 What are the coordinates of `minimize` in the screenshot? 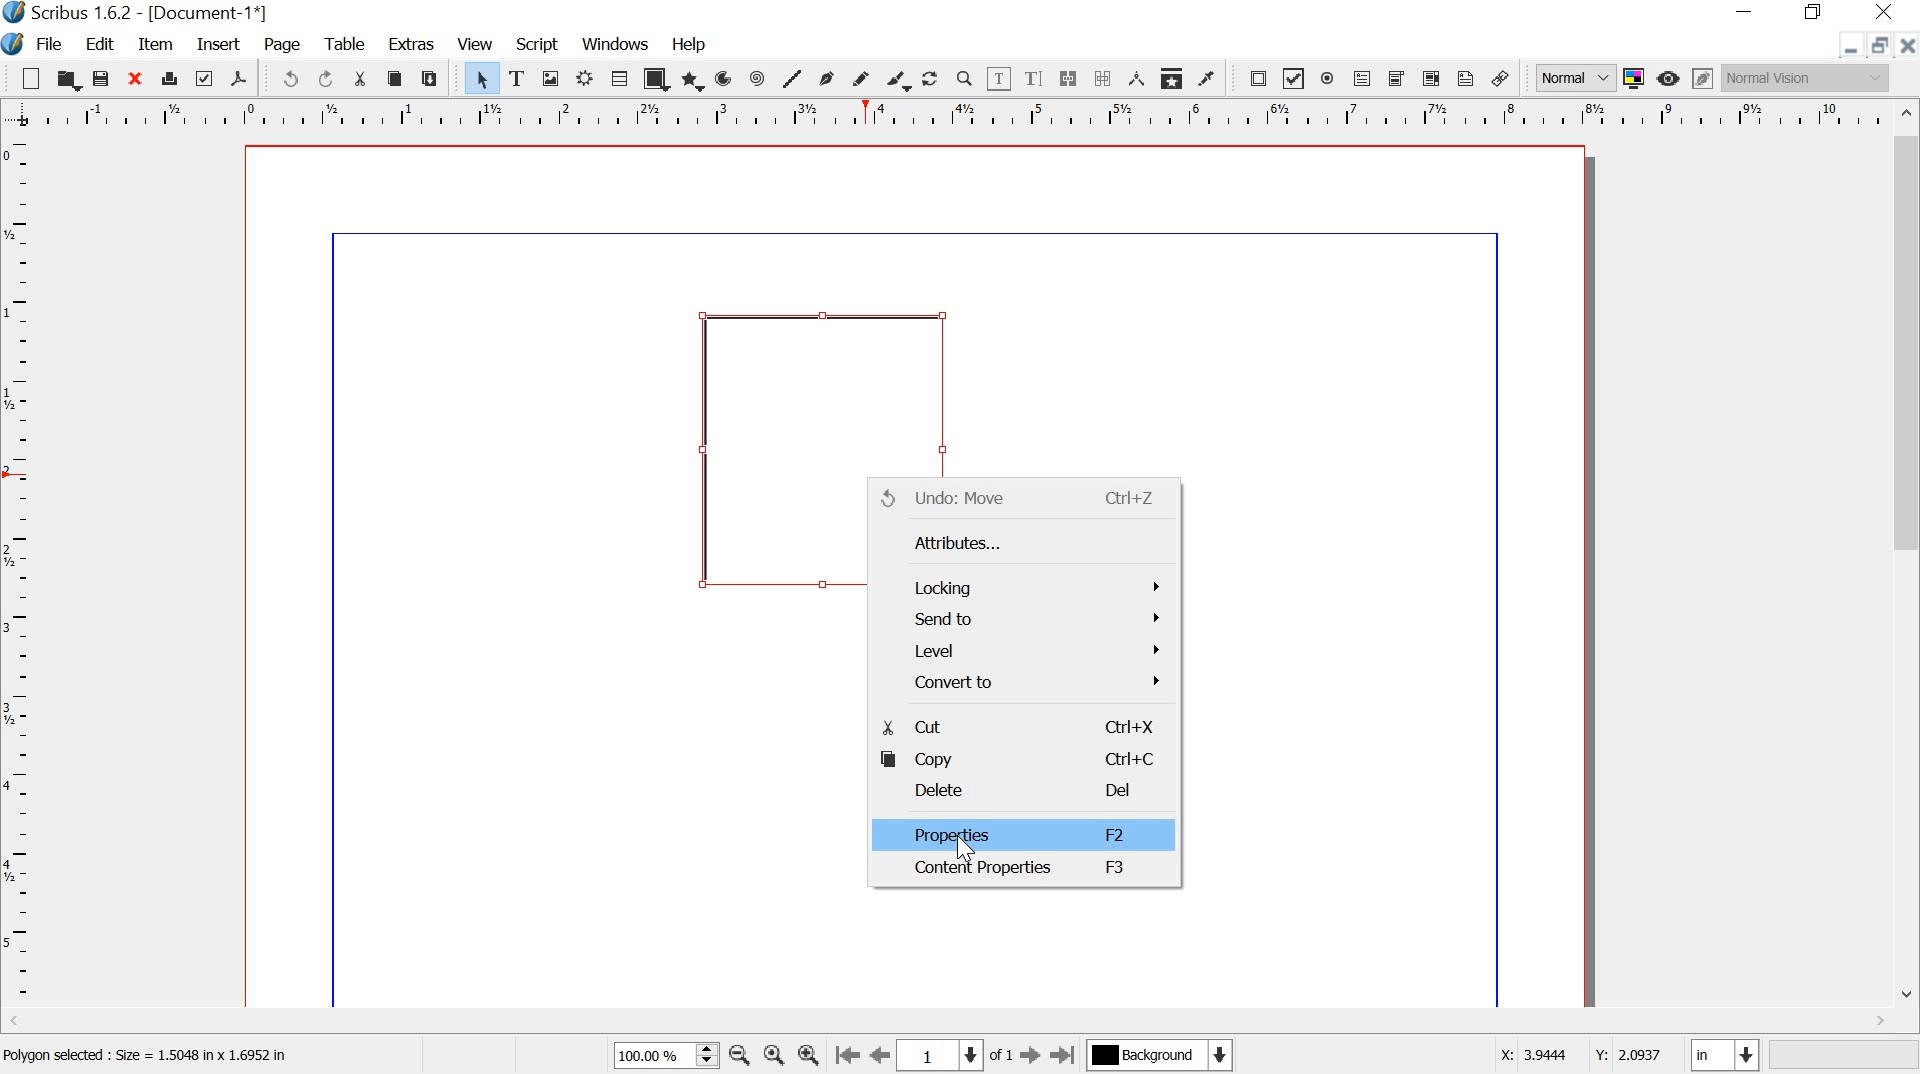 It's located at (1747, 10).